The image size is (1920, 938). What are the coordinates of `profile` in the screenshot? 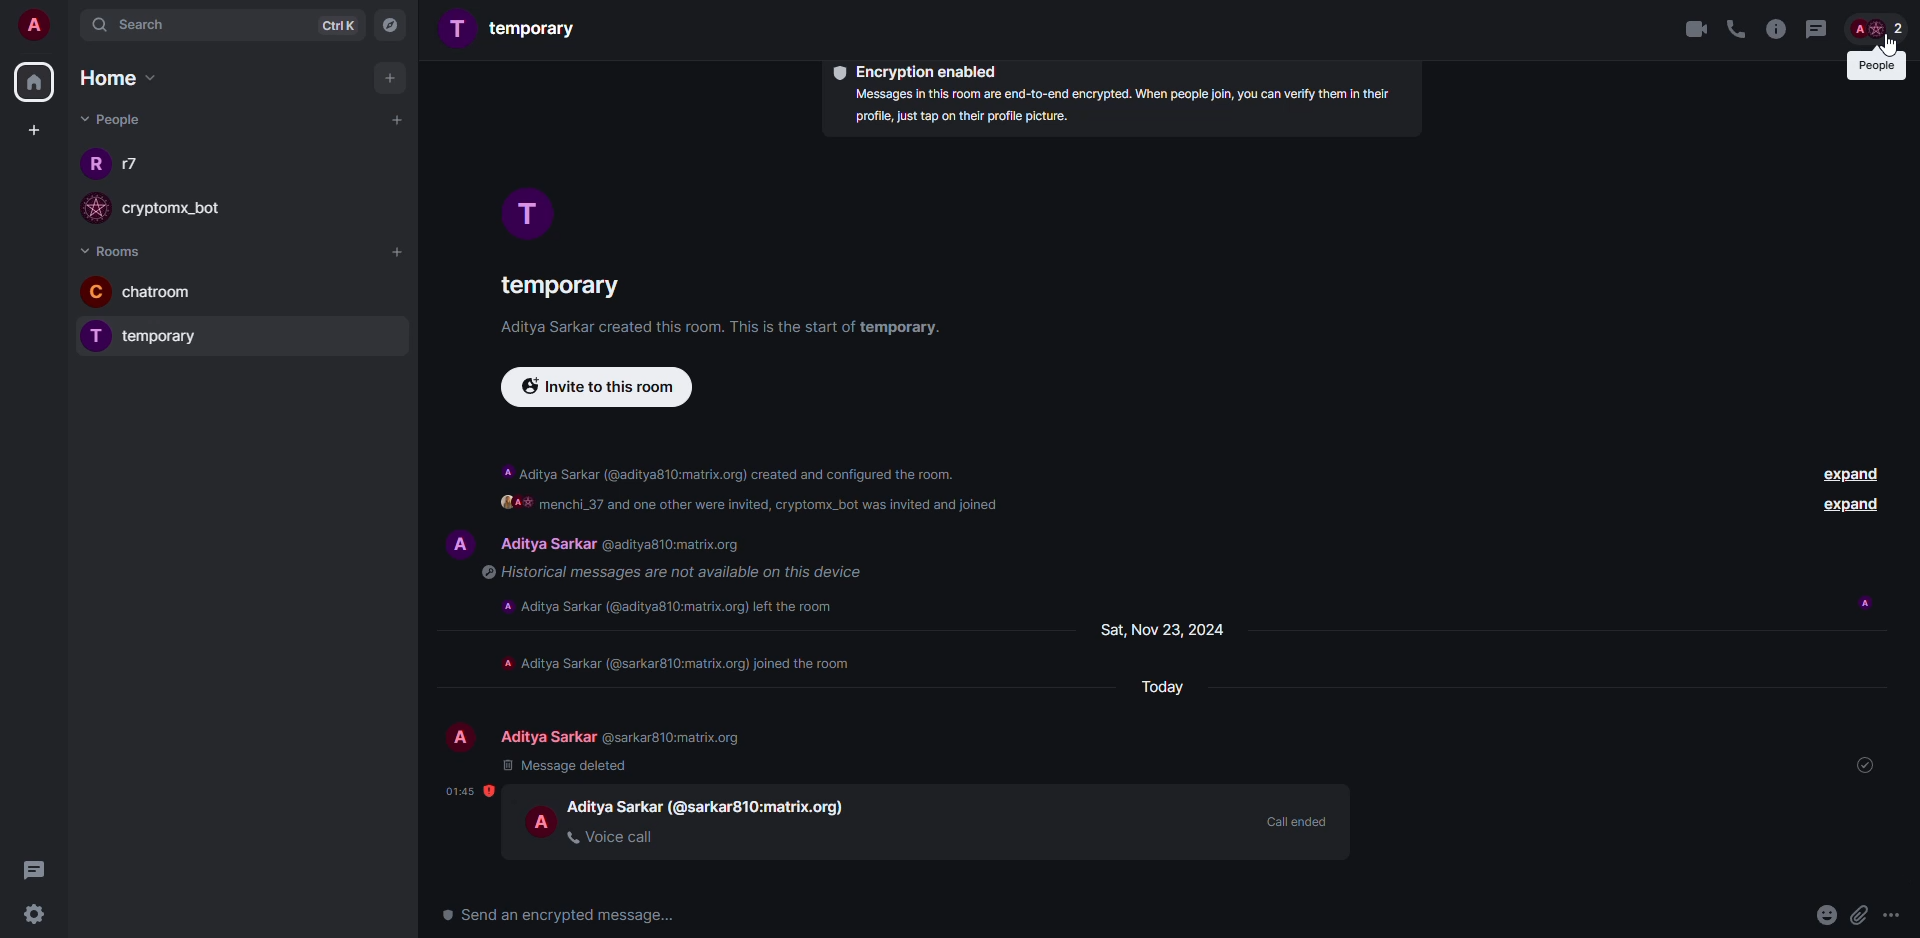 It's located at (526, 214).